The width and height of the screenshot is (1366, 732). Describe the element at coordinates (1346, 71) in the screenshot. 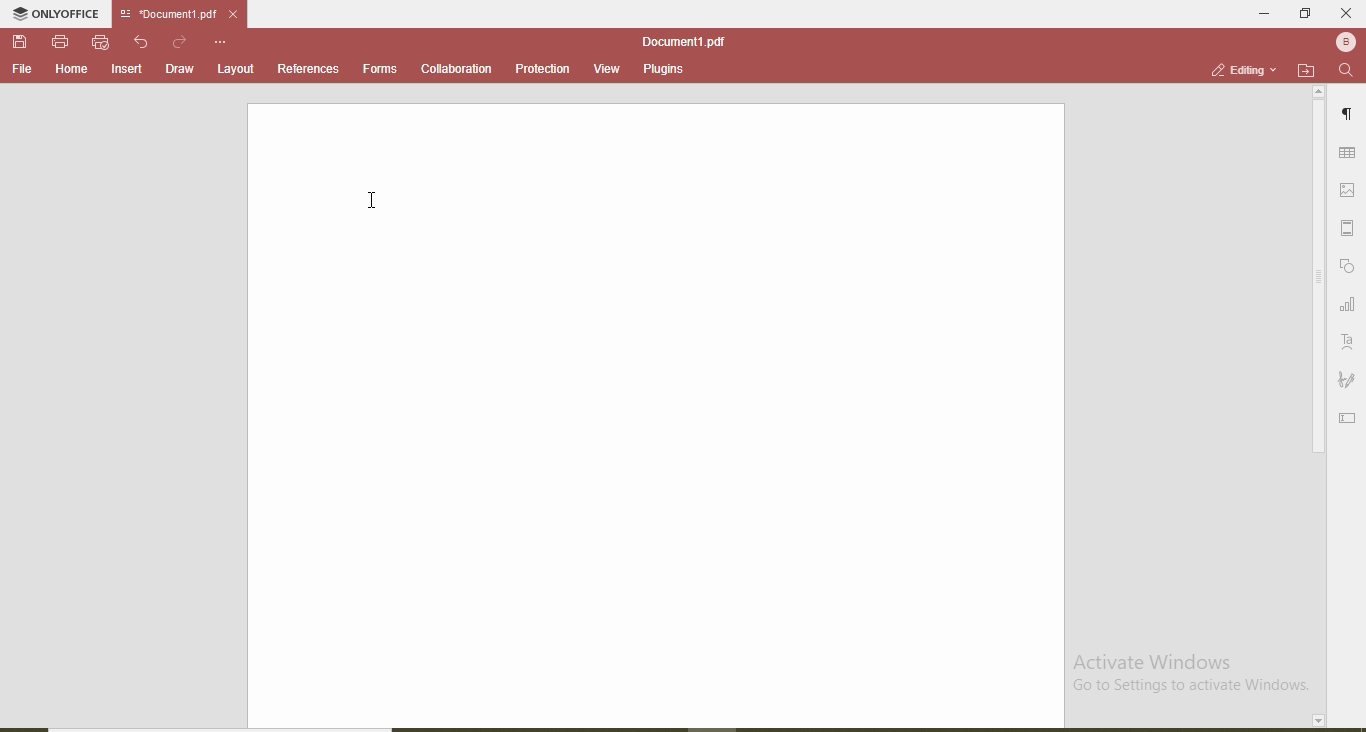

I see `find` at that location.